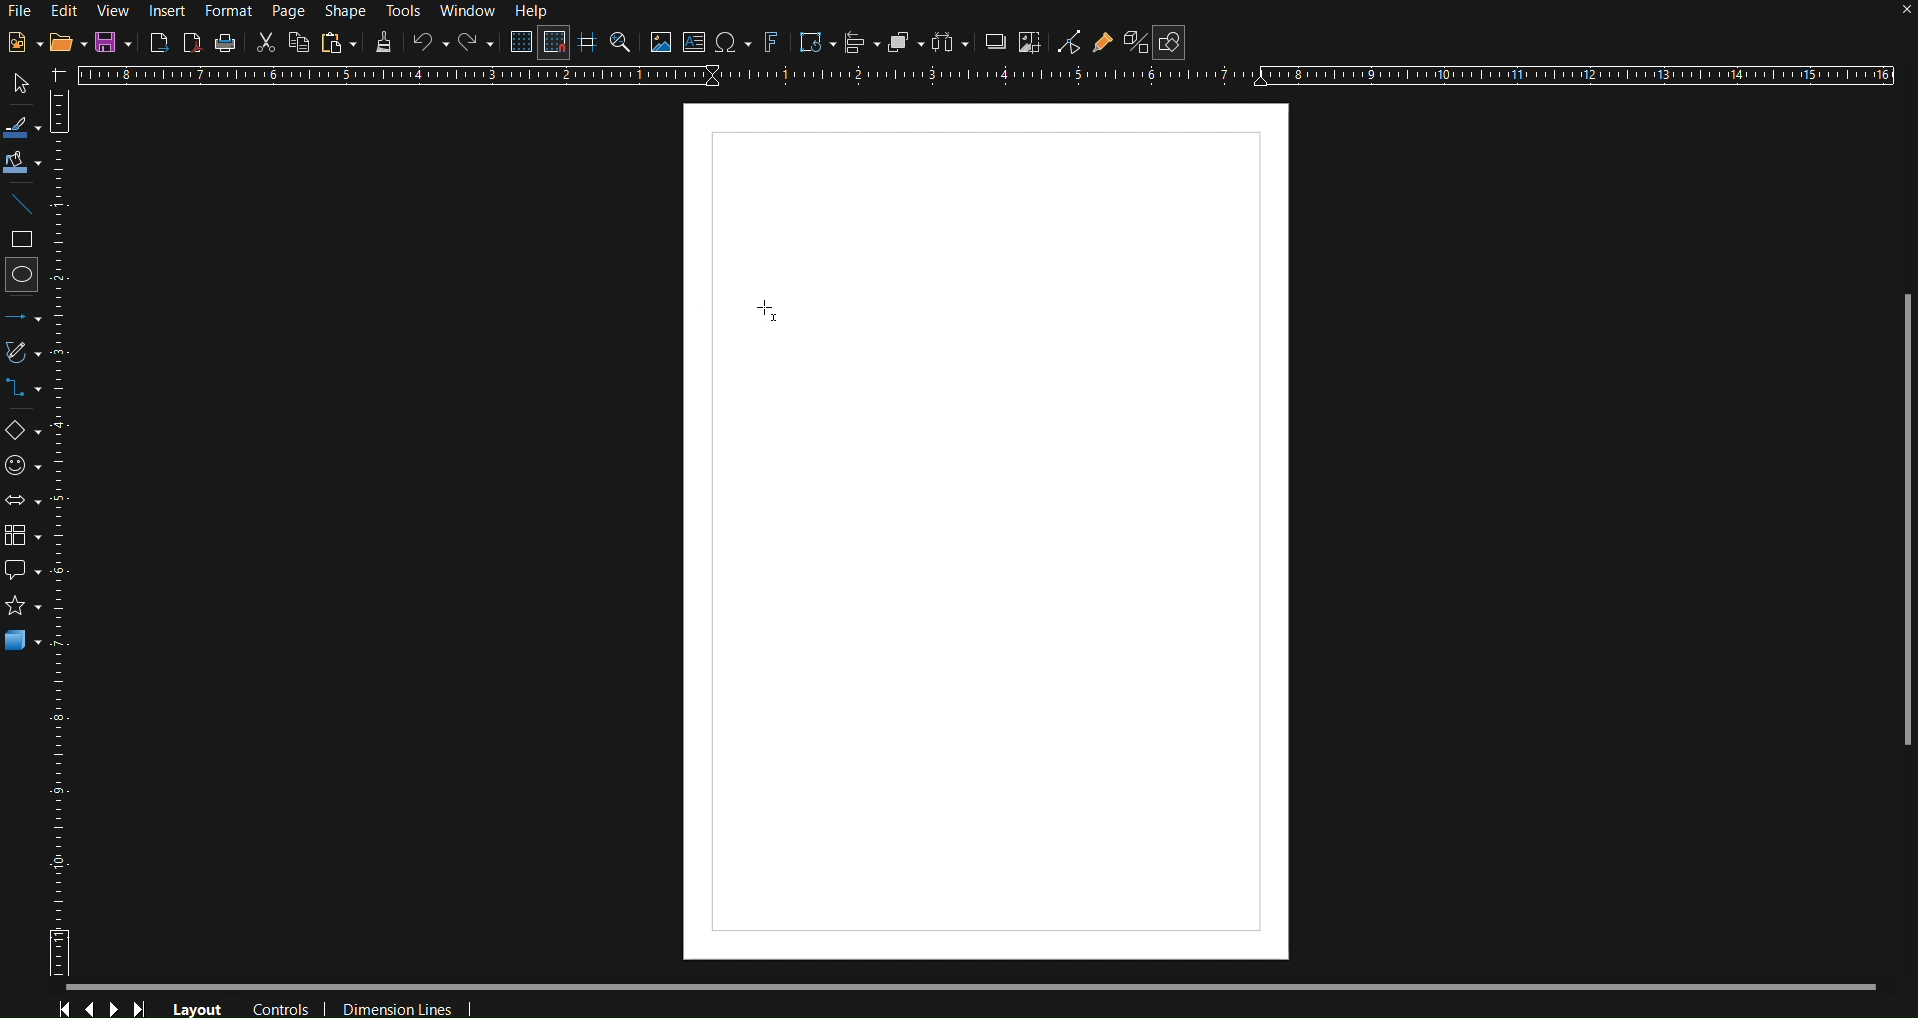  I want to click on Select objects to distribute, so click(950, 45).